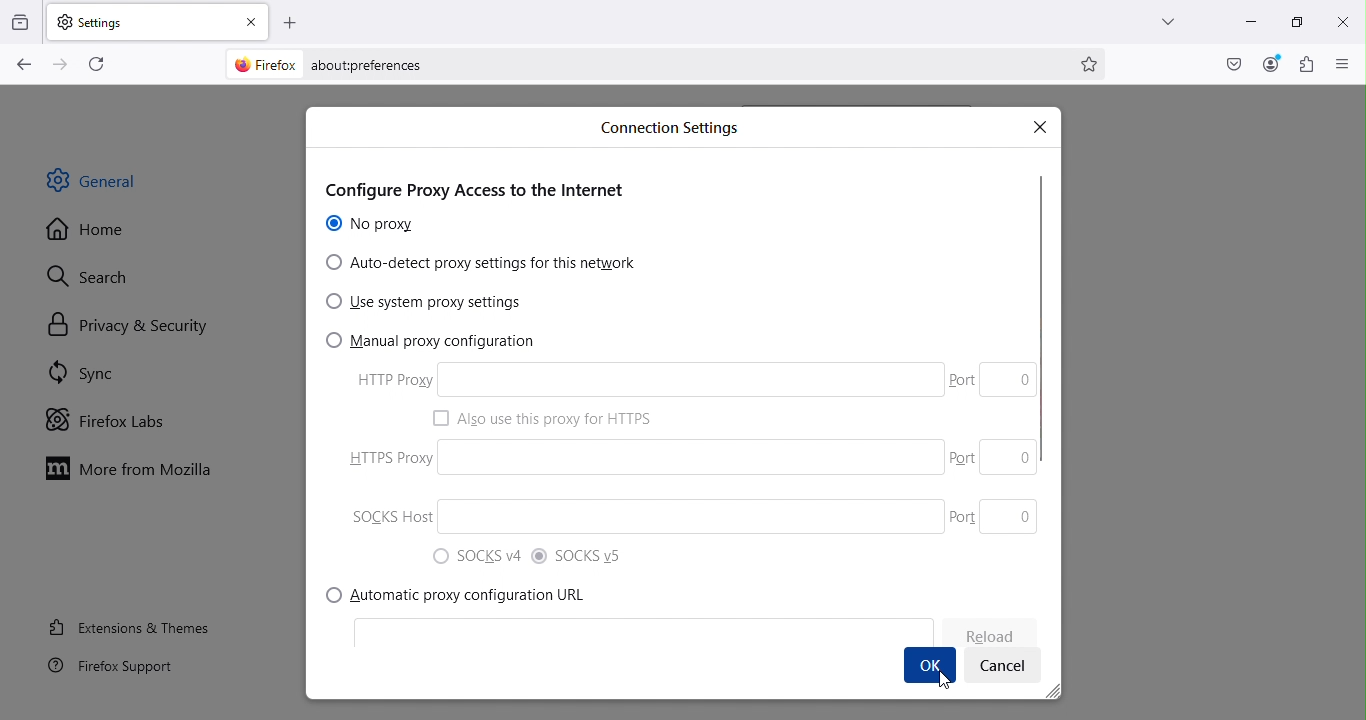 The height and width of the screenshot is (720, 1366). Describe the element at coordinates (1008, 380) in the screenshot. I see `Port` at that location.